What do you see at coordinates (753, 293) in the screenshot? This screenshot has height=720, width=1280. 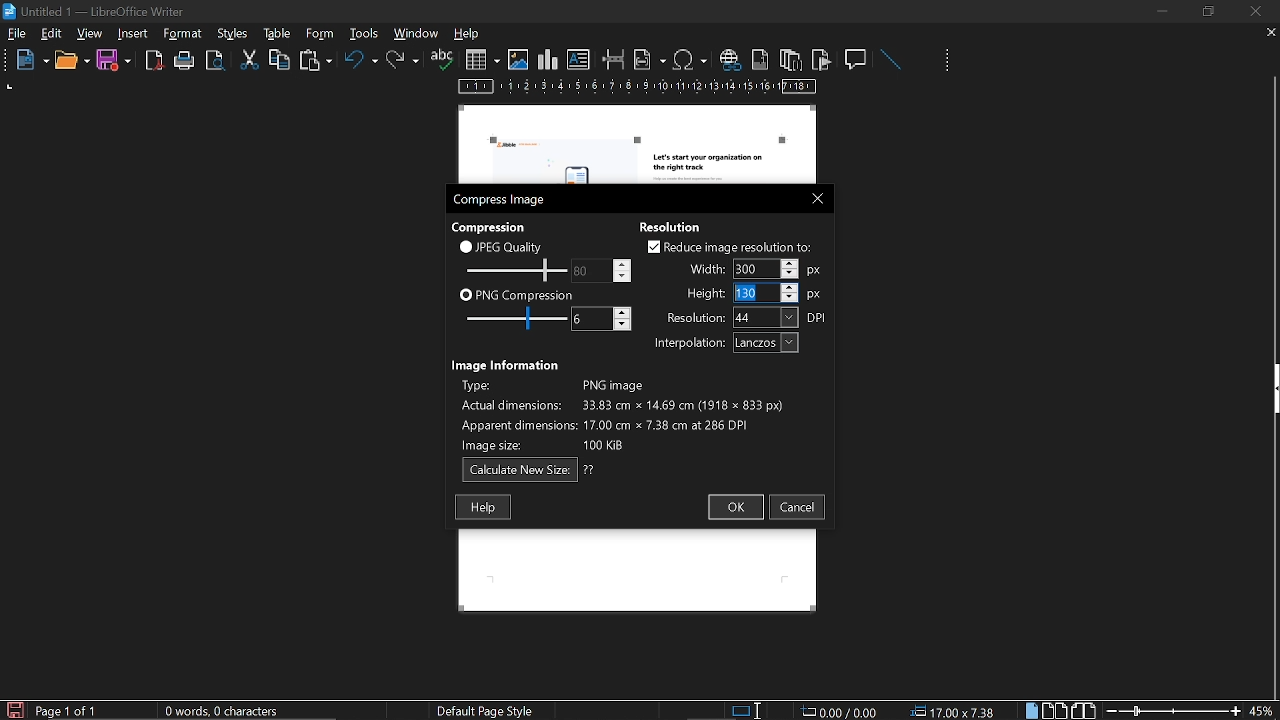 I see `Selected height` at bounding box center [753, 293].